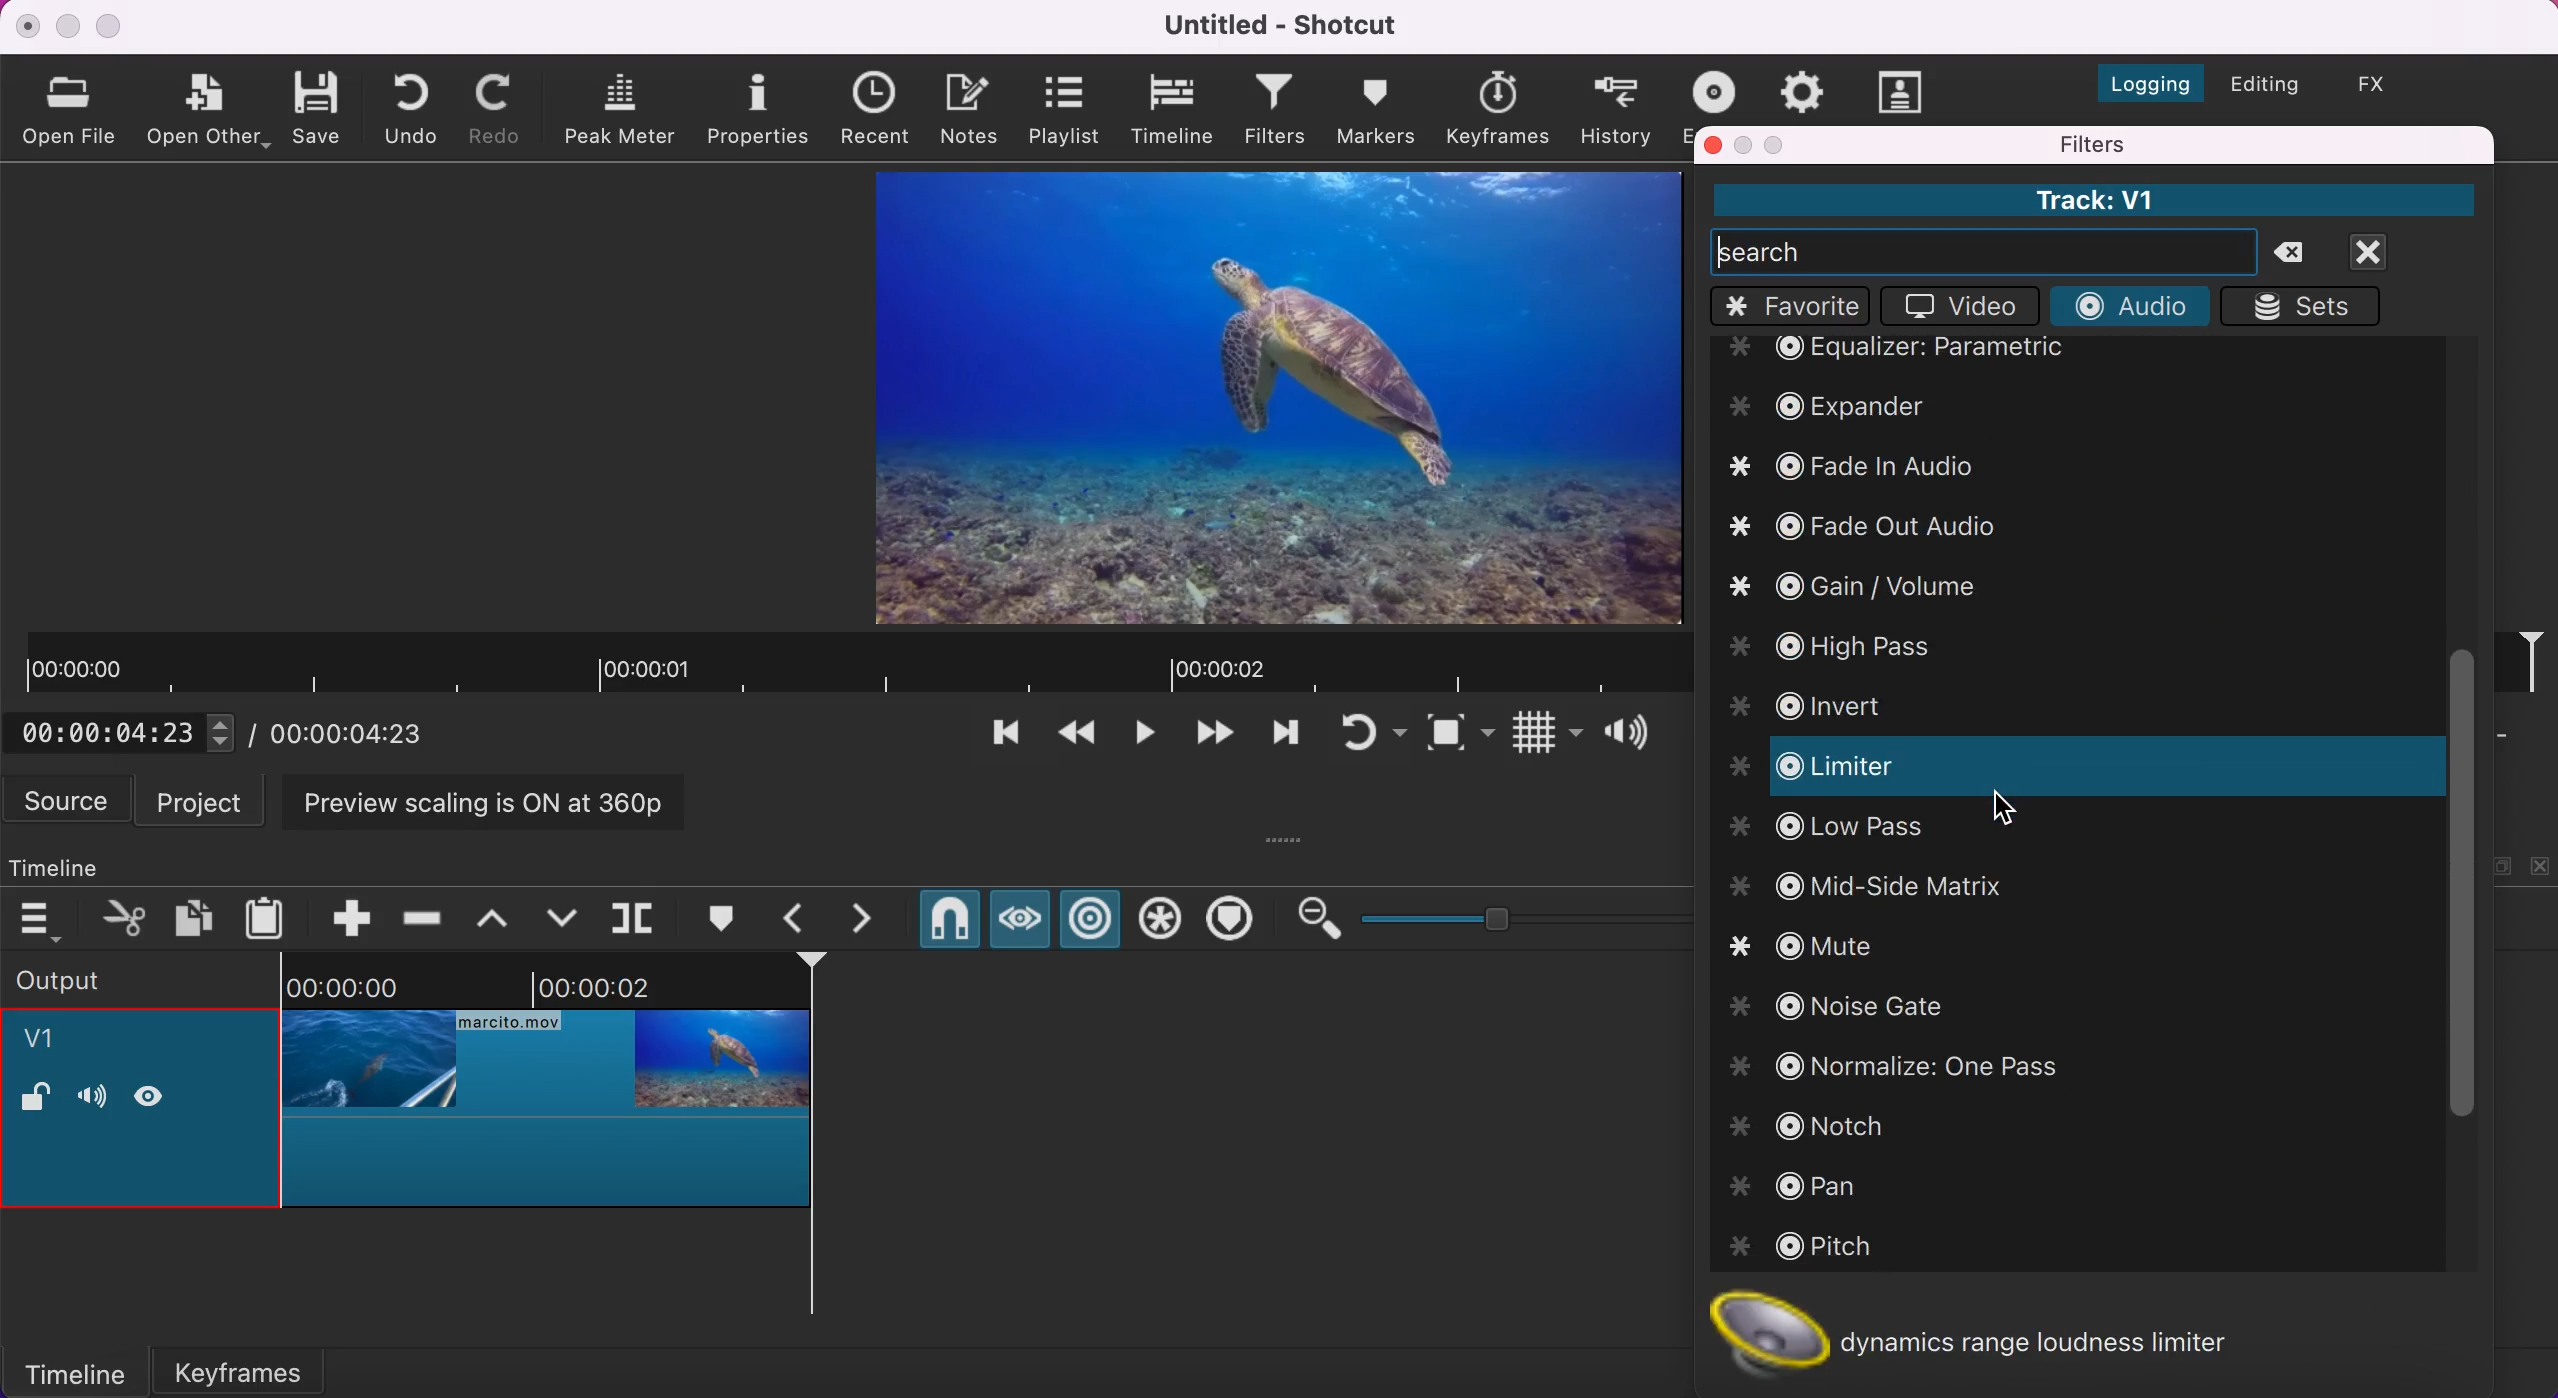 This screenshot has width=2558, height=1398. Describe the element at coordinates (2139, 78) in the screenshot. I see `switch to the logging layout` at that location.